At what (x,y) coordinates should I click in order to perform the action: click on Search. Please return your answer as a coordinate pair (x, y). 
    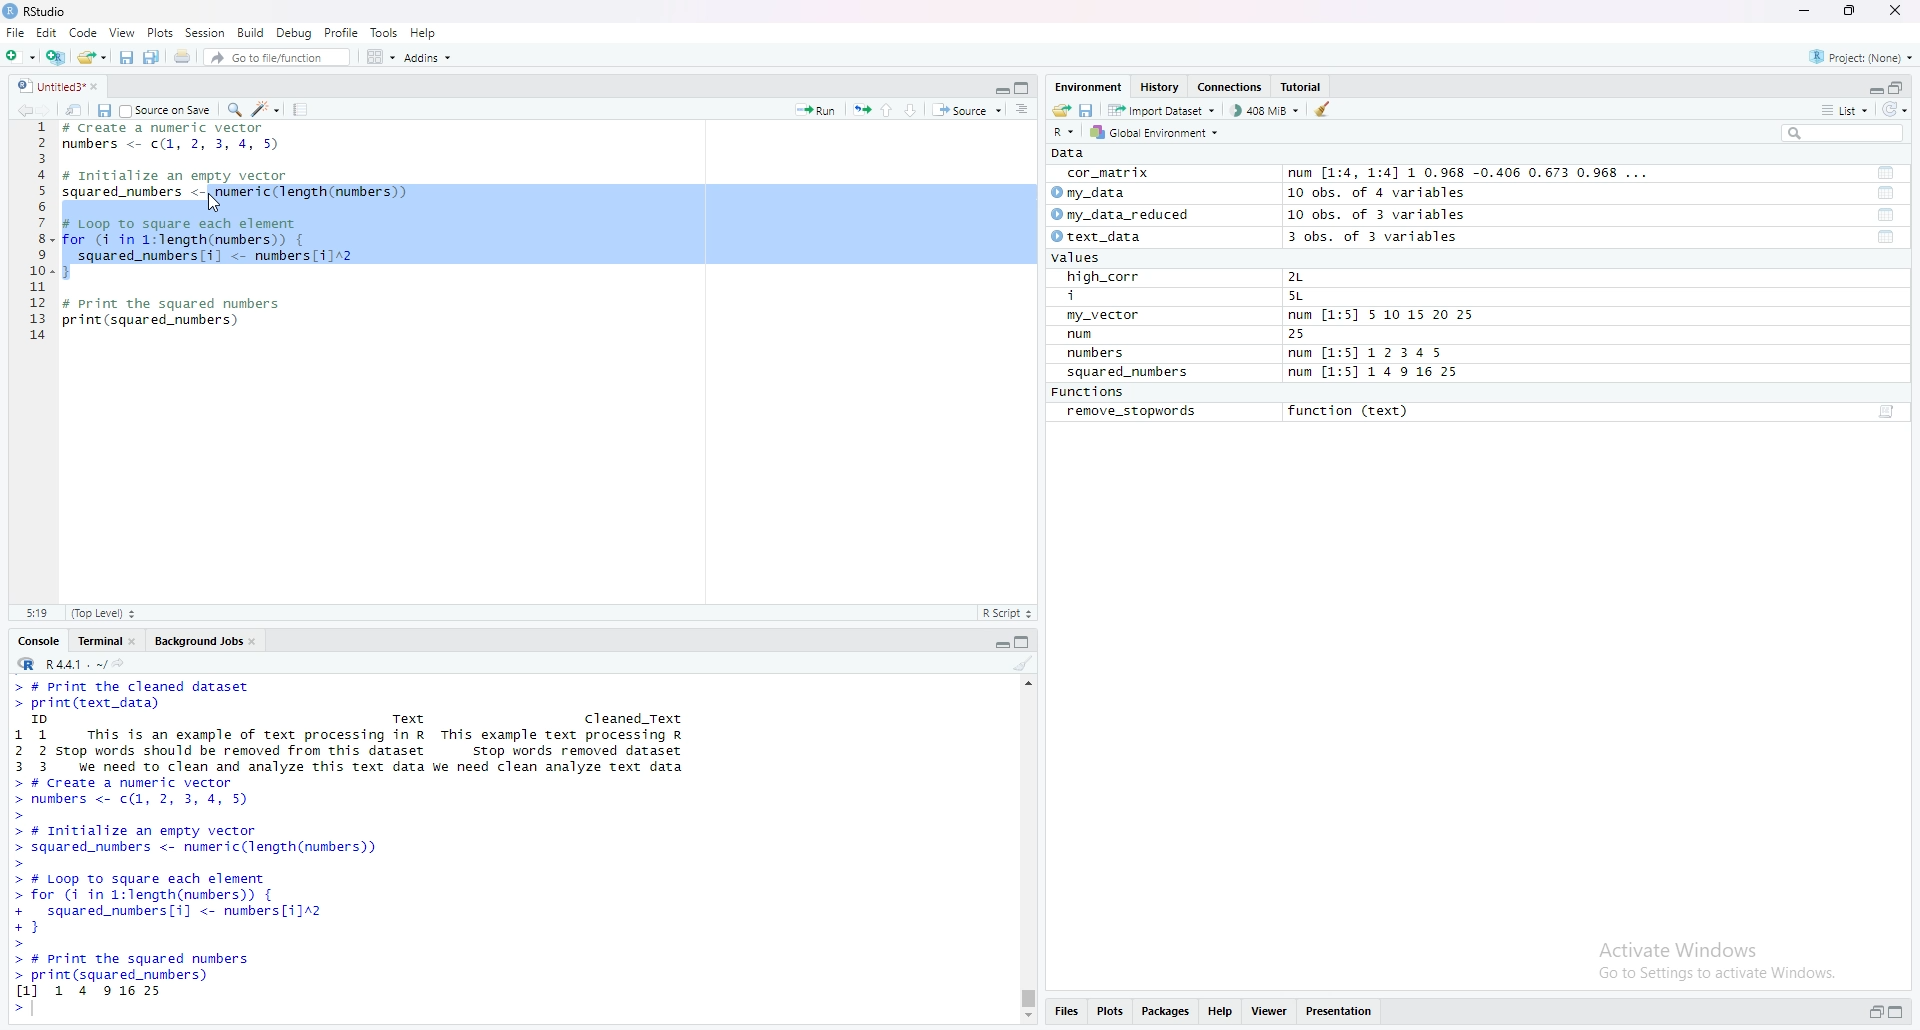
    Looking at the image, I should click on (1843, 133).